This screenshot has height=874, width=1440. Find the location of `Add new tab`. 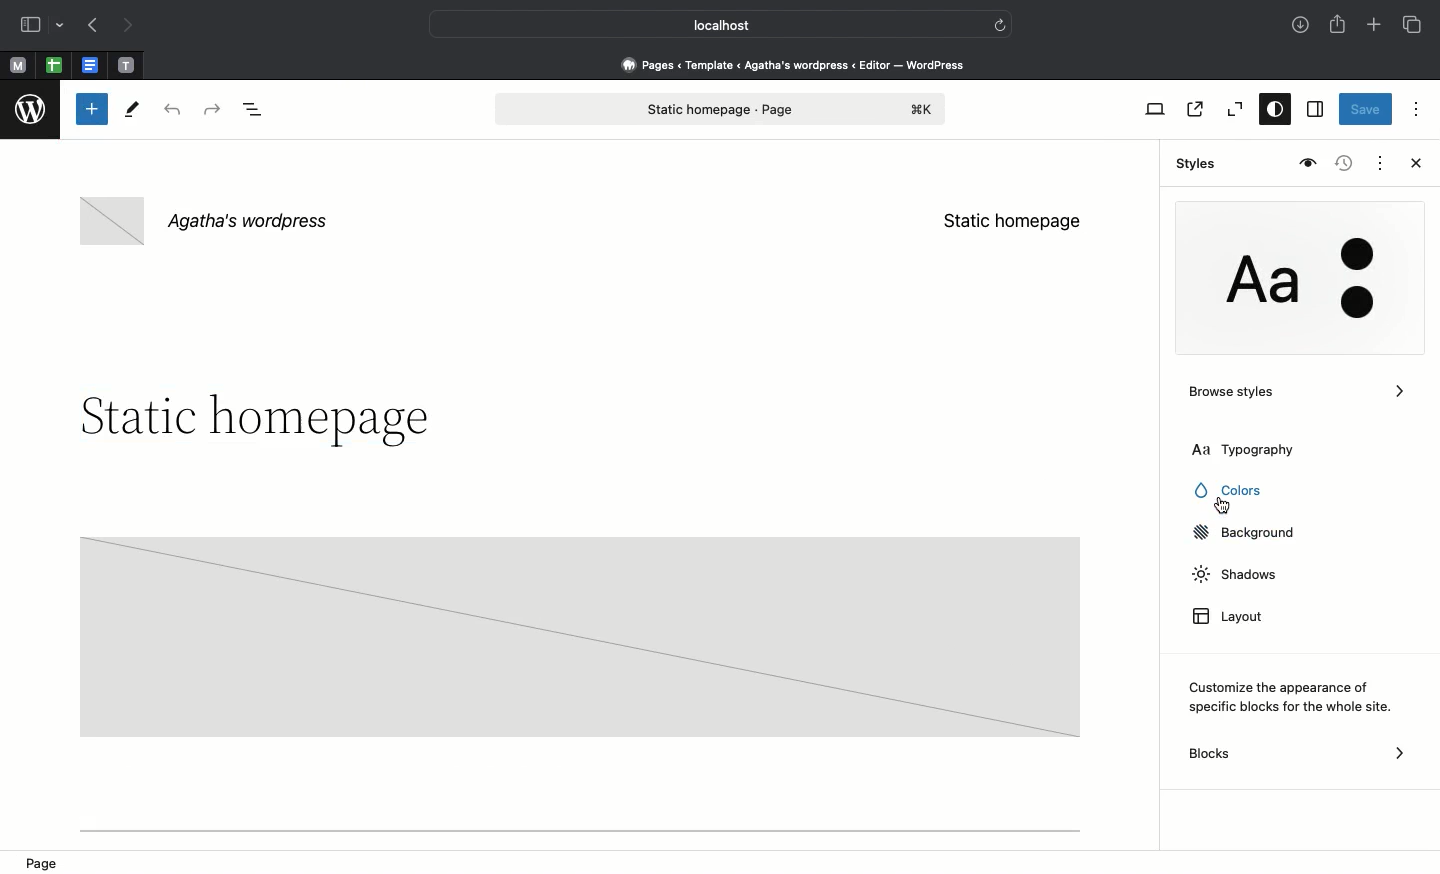

Add new tab is located at coordinates (1376, 27).